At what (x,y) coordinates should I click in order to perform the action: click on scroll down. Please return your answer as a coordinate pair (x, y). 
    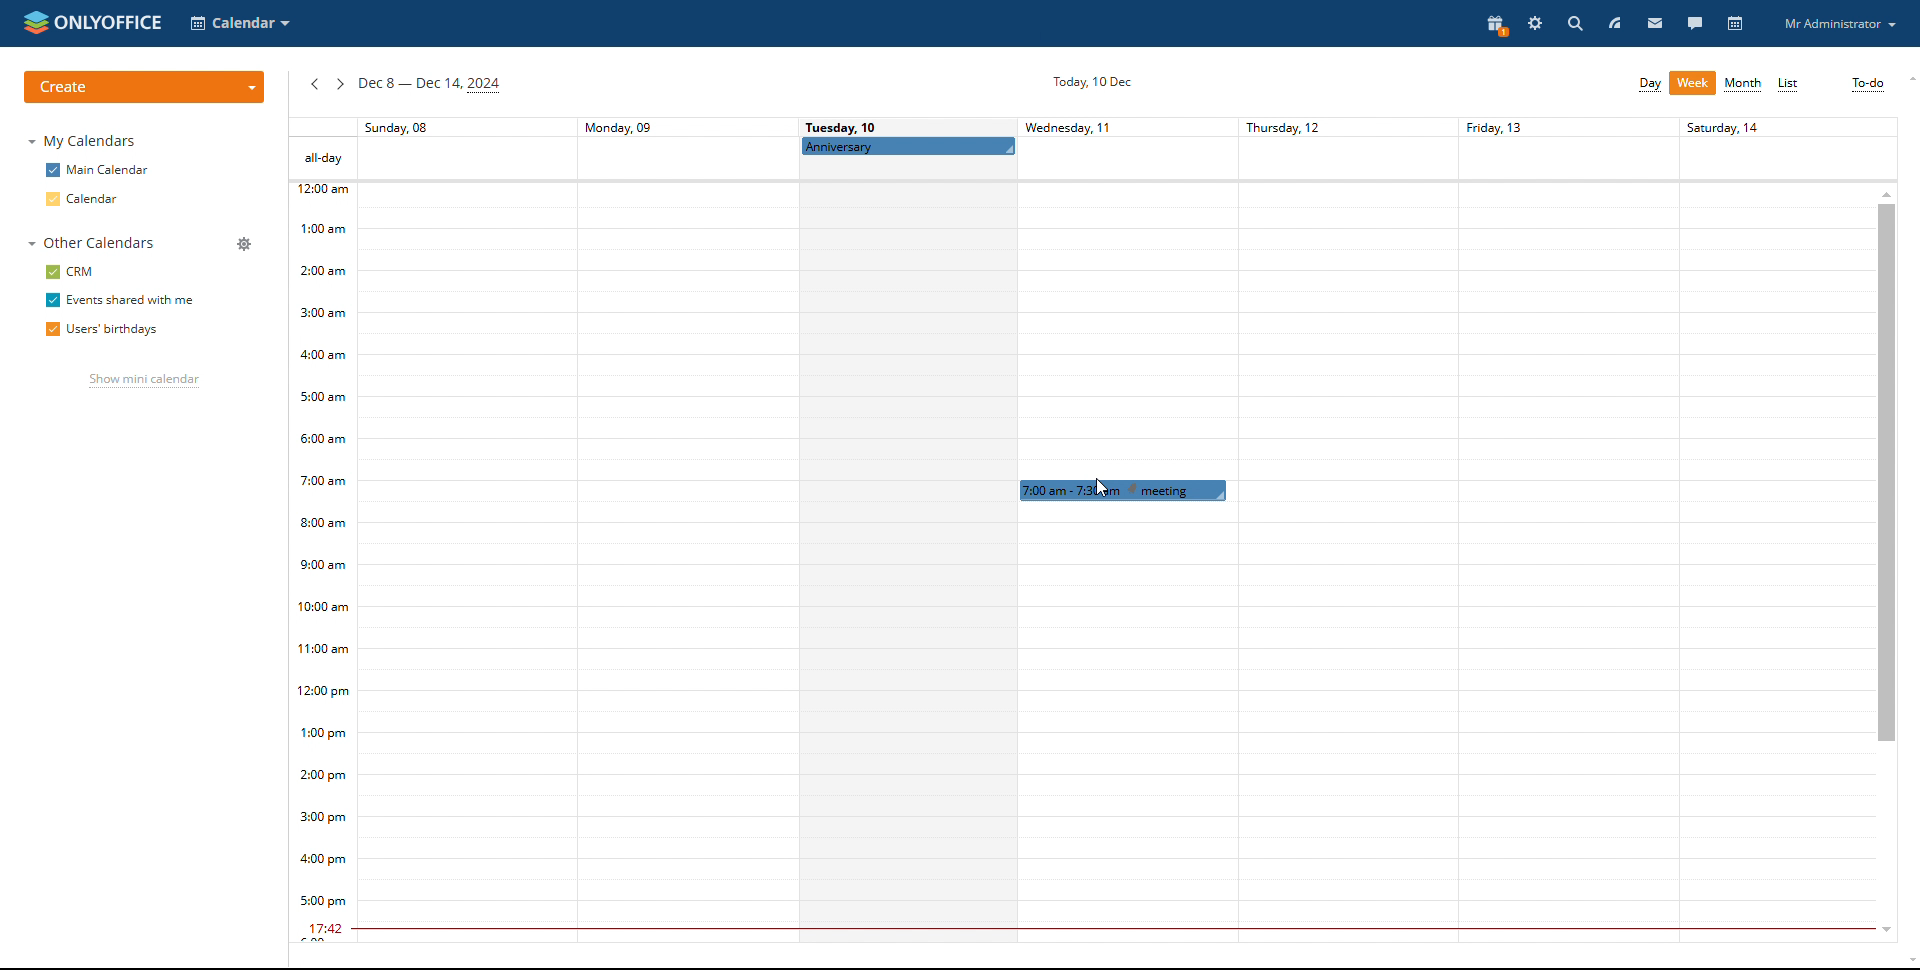
    Looking at the image, I should click on (1881, 932).